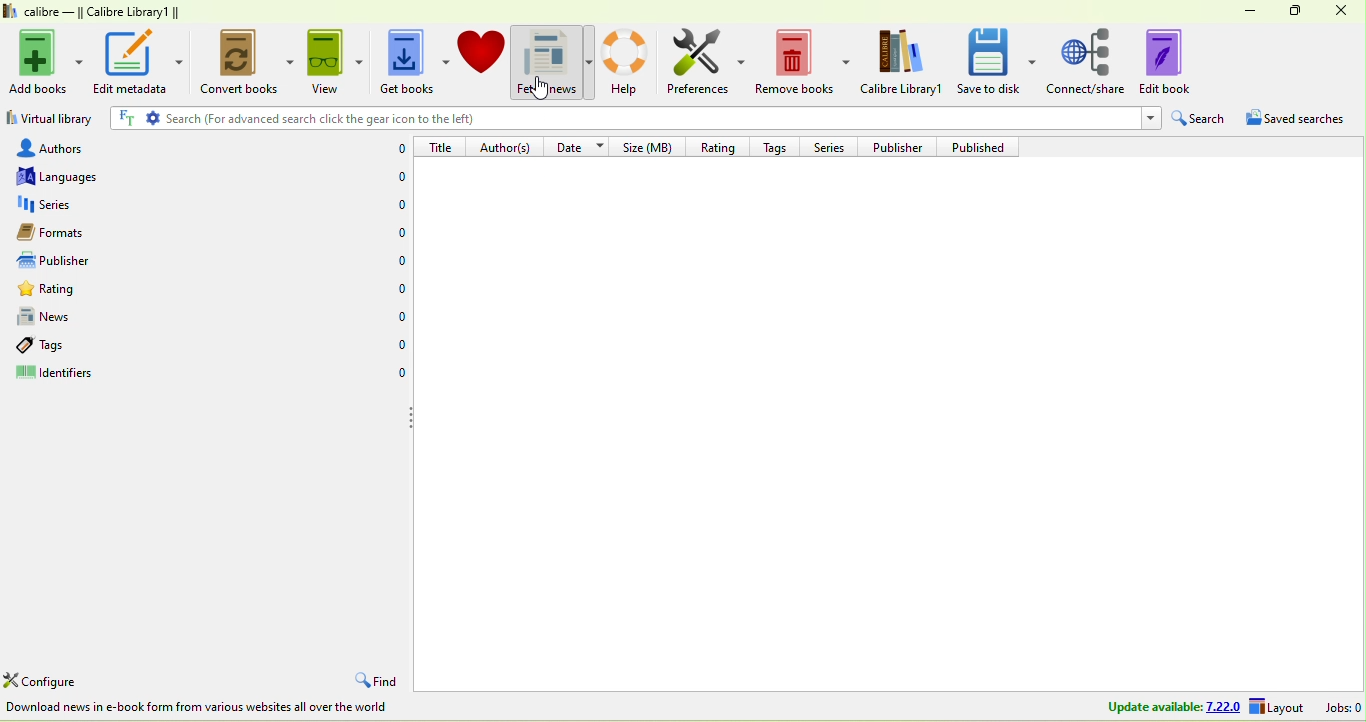  I want to click on 0, so click(399, 347).